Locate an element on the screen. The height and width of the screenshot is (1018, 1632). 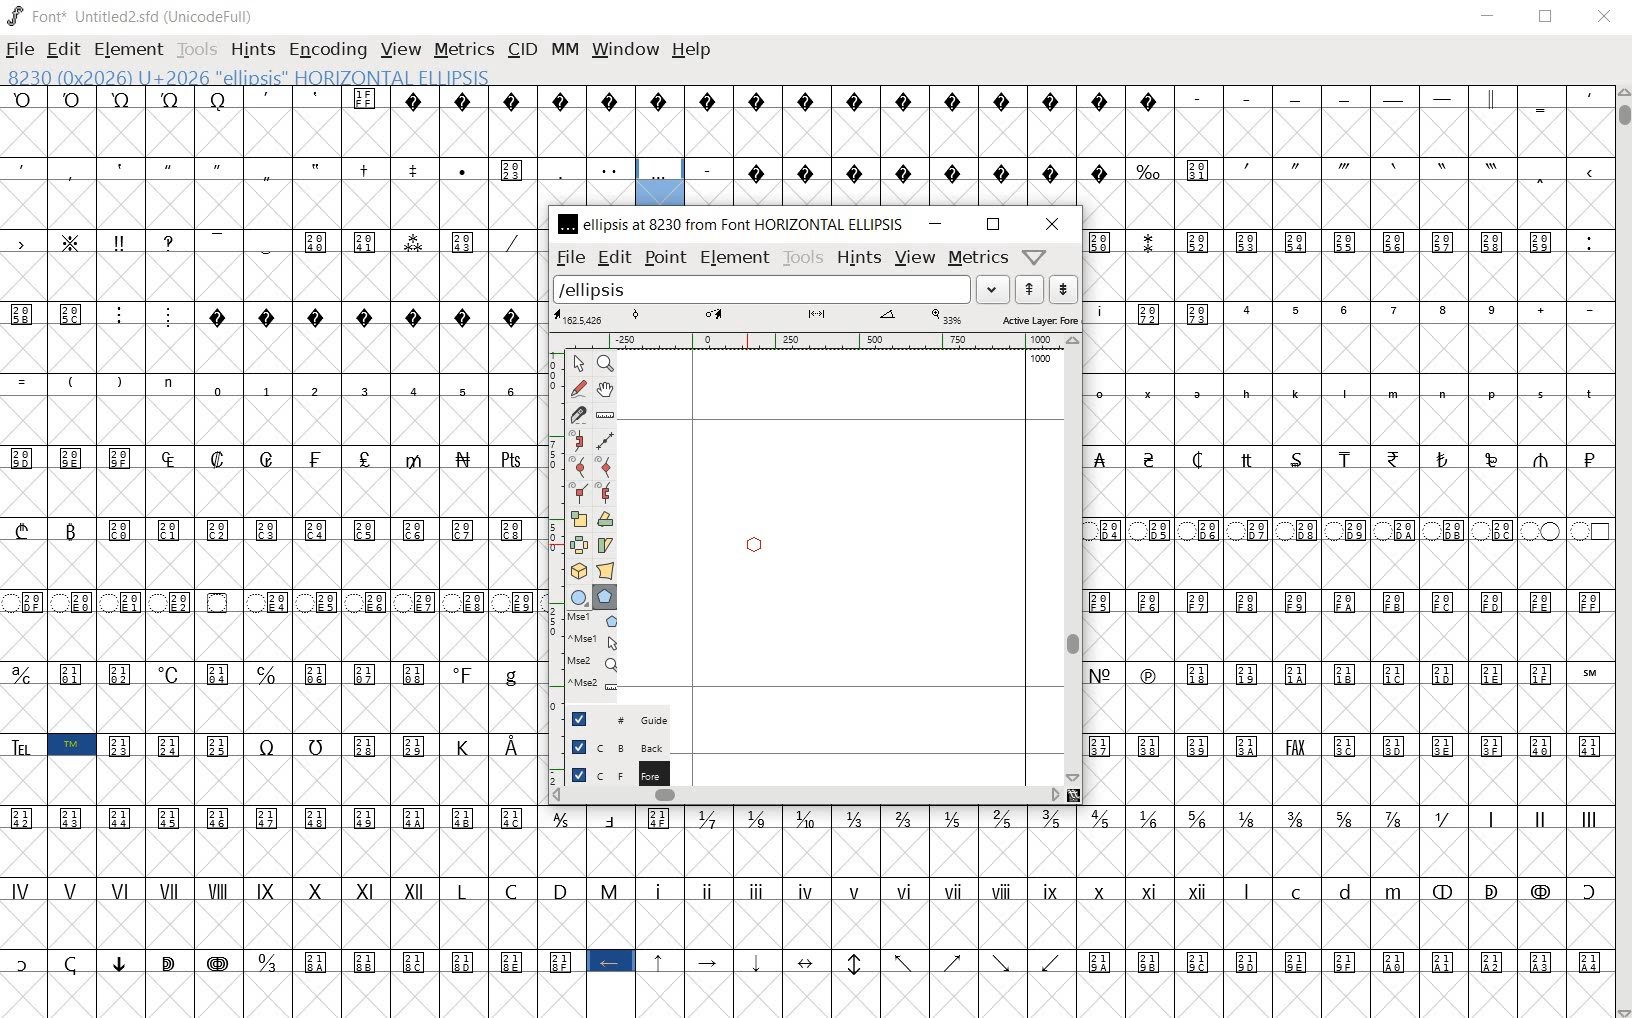
VIEW is located at coordinates (399, 51).